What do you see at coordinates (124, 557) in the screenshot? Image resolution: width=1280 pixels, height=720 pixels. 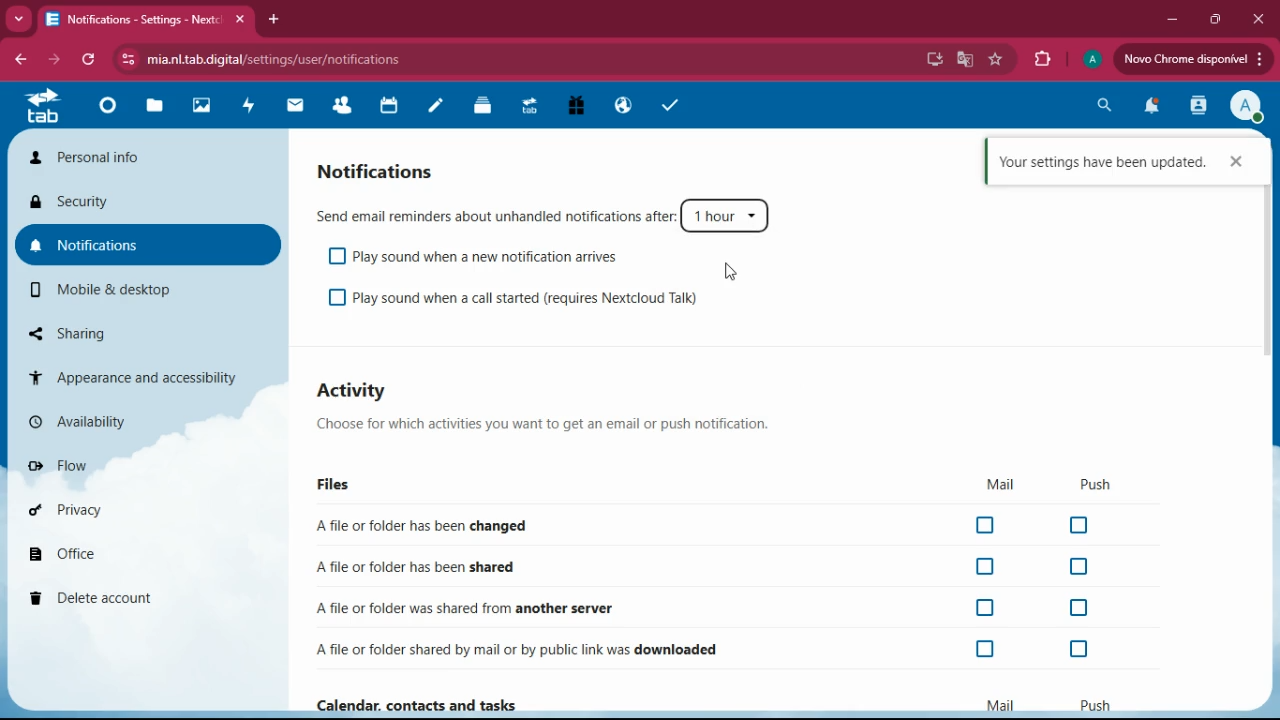 I see `office` at bounding box center [124, 557].